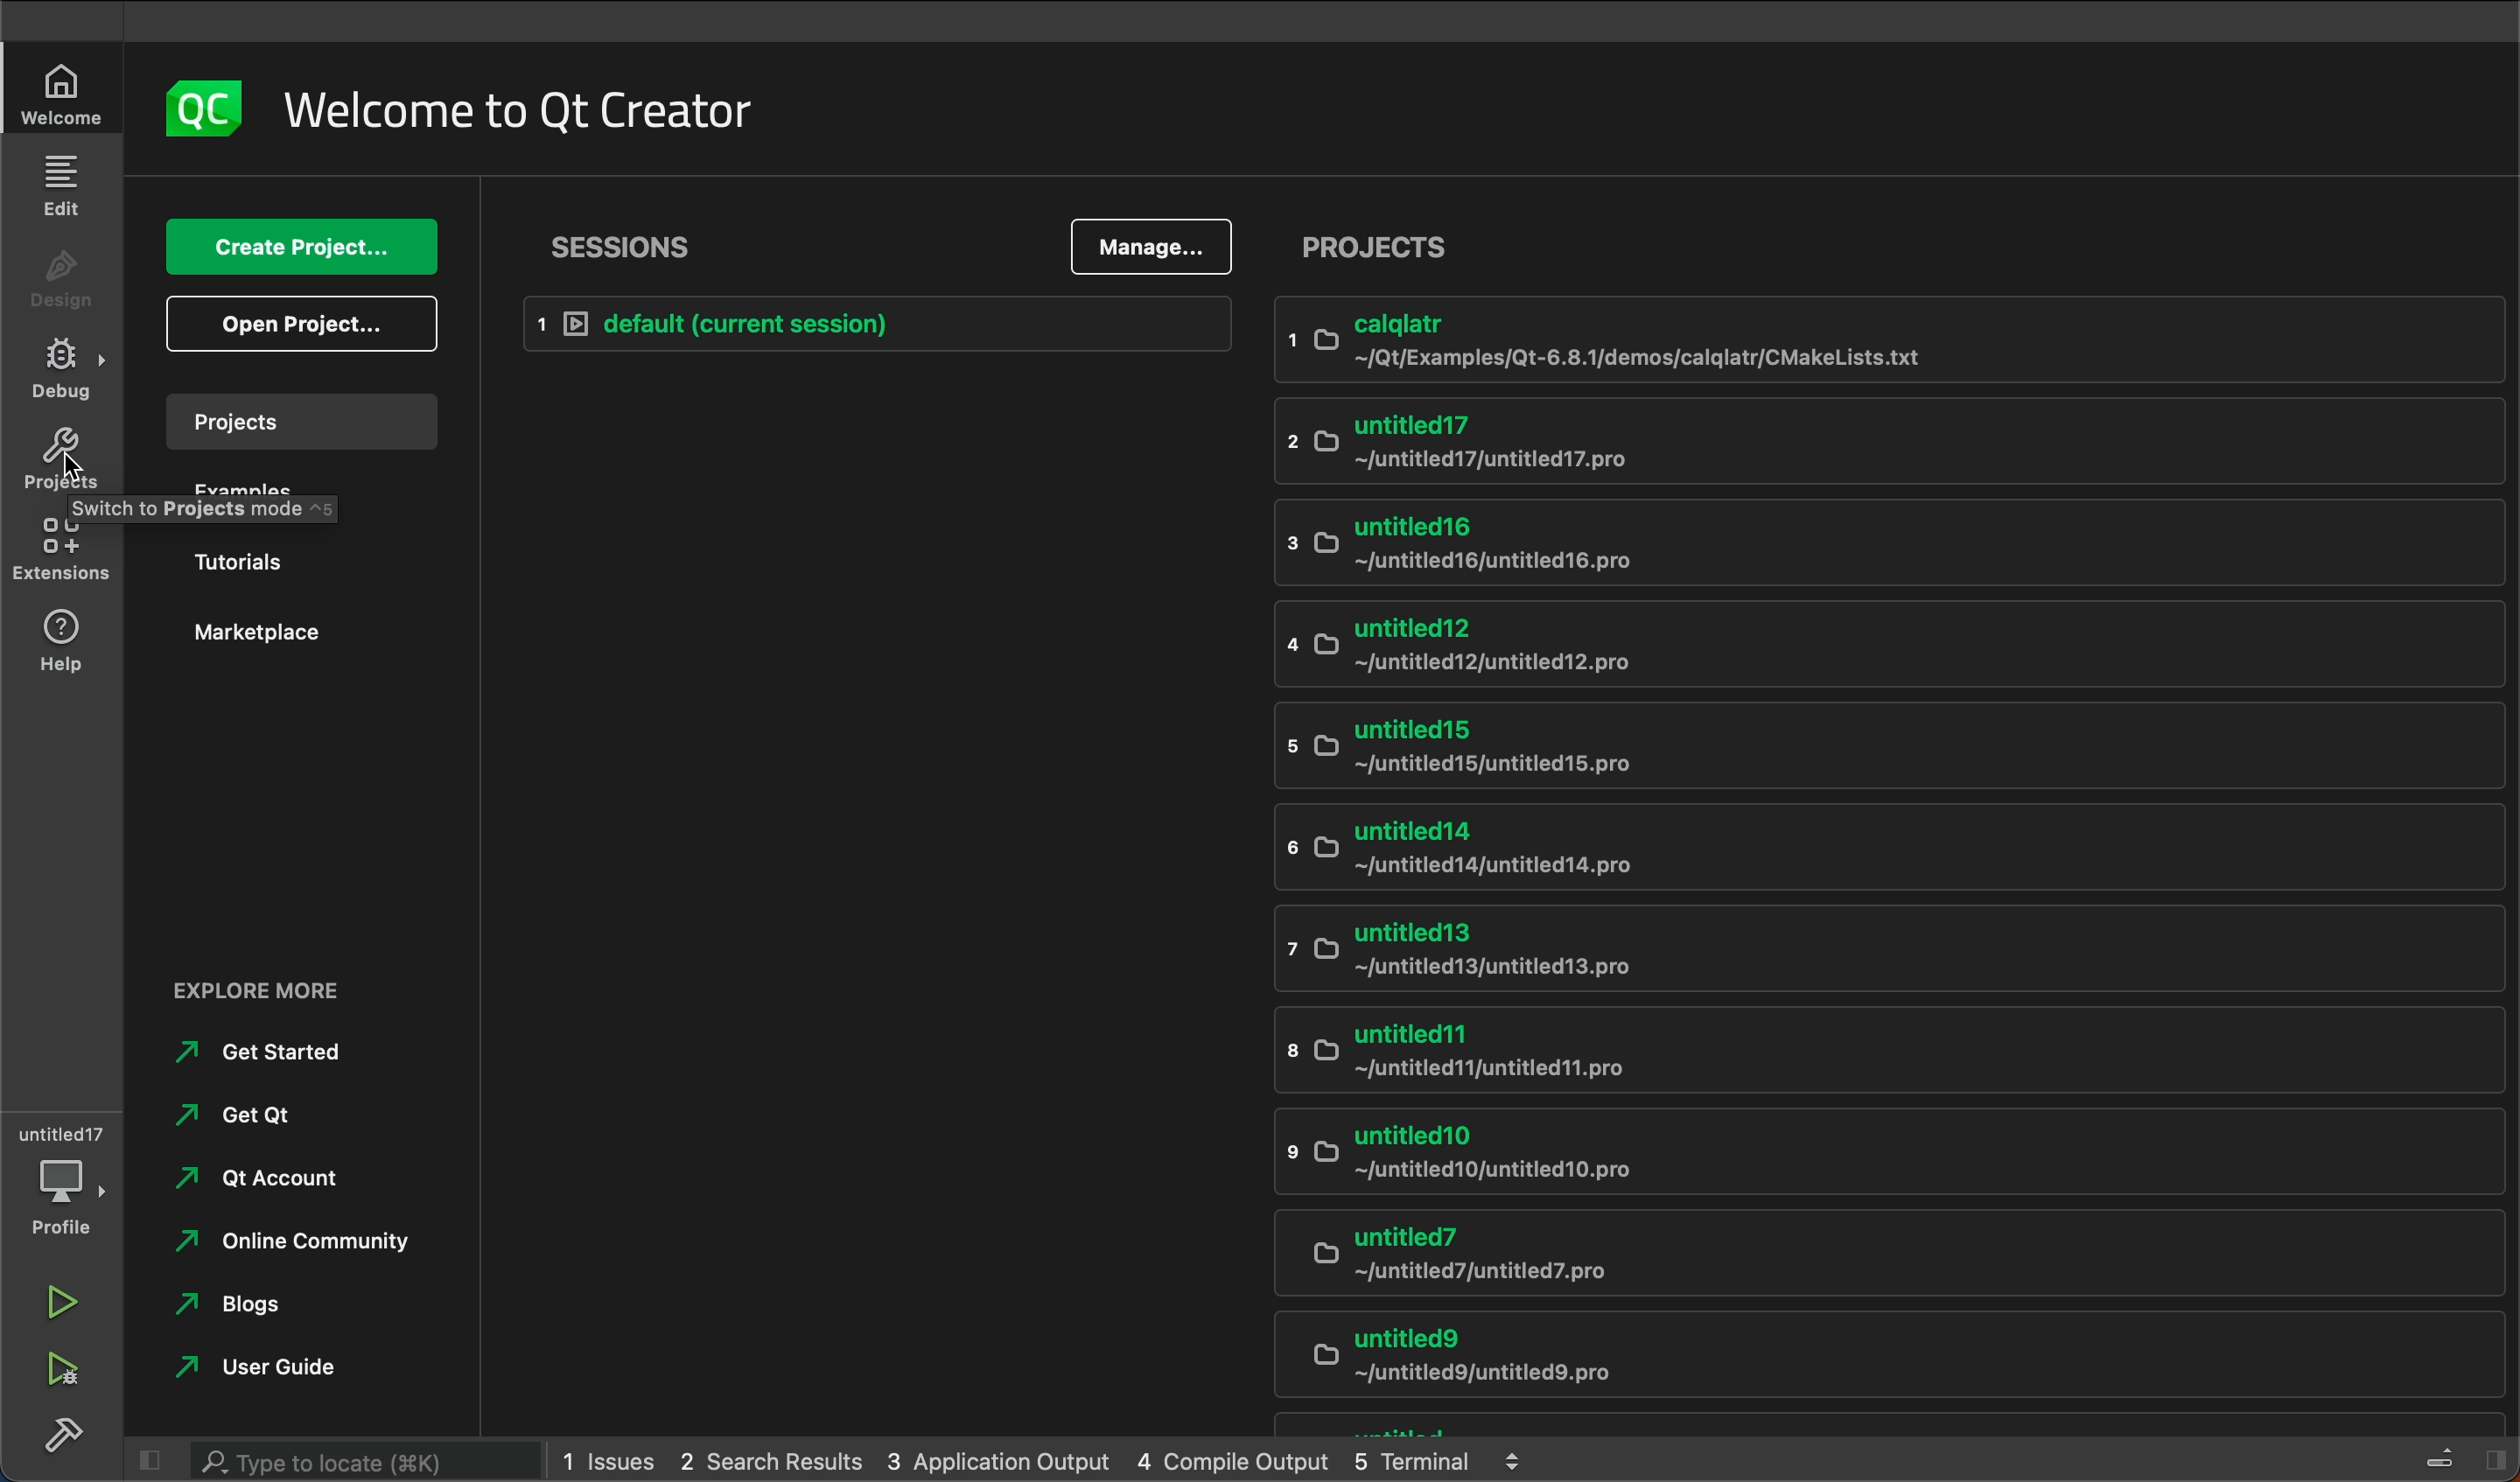 The width and height of the screenshot is (2520, 1482). I want to click on untitled14, so click(1873, 844).